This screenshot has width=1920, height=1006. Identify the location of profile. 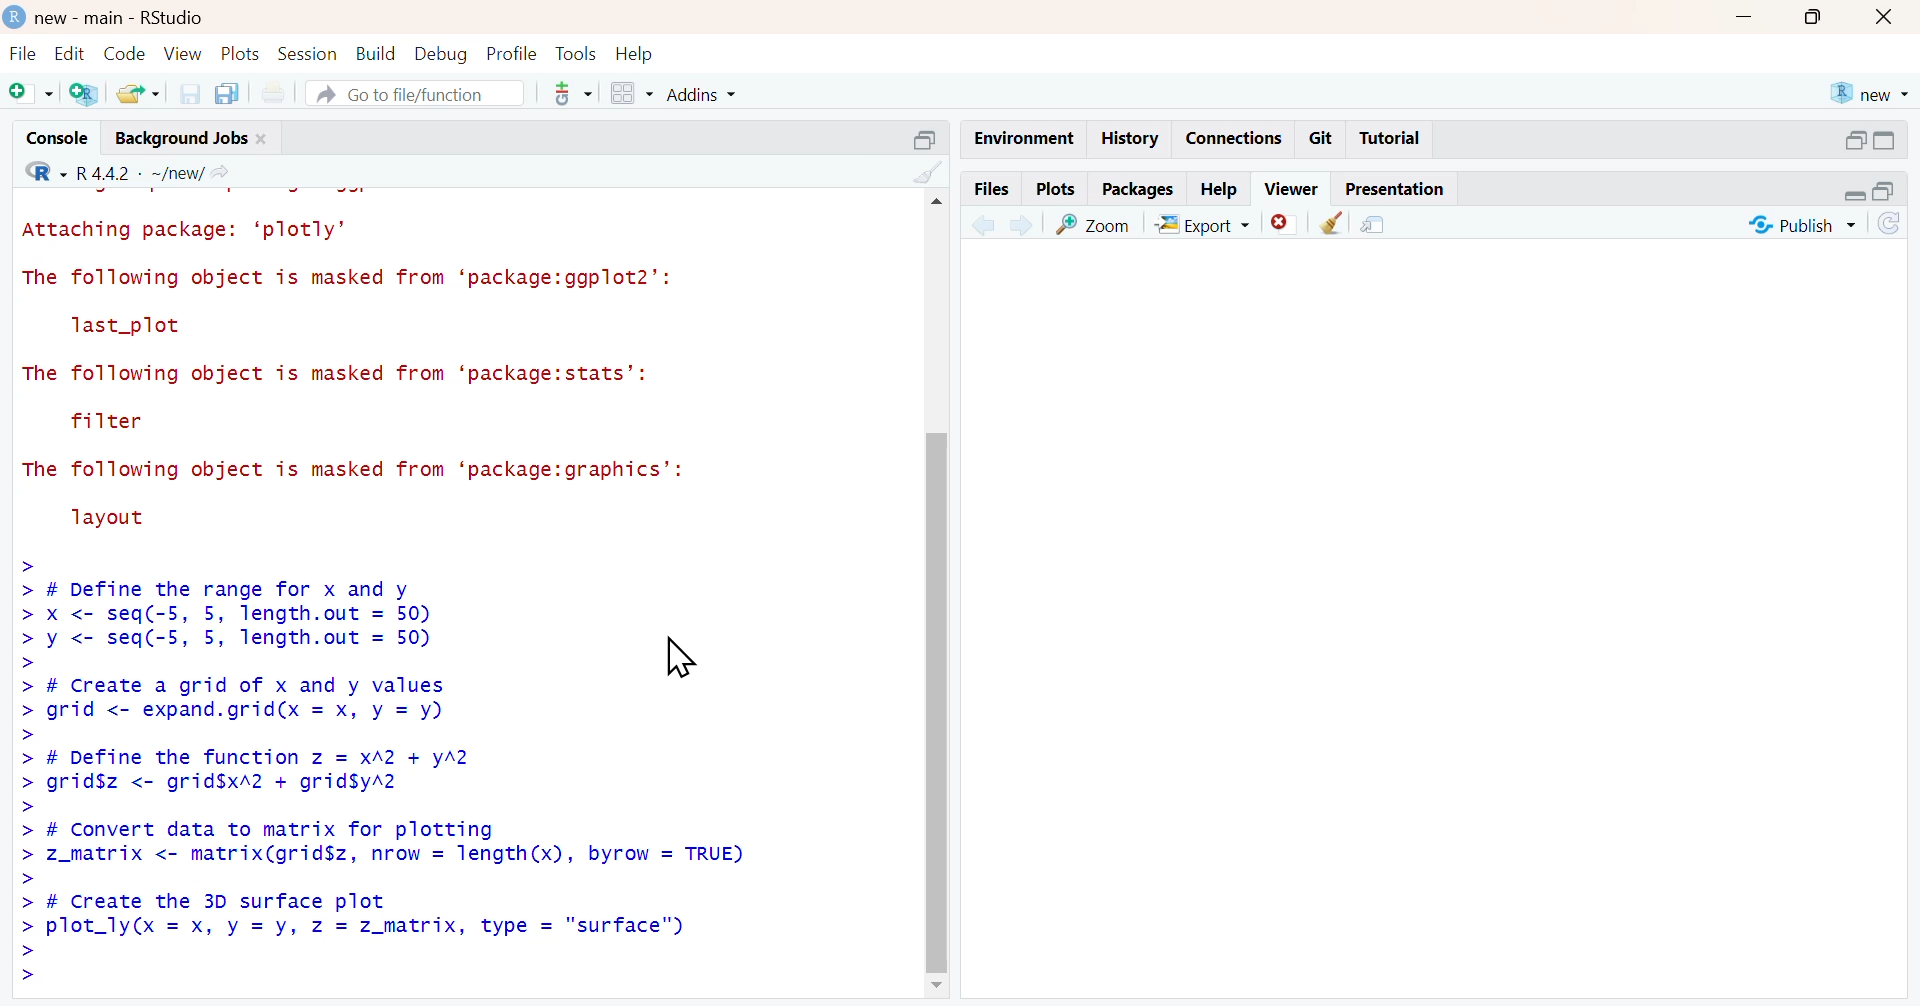
(509, 52).